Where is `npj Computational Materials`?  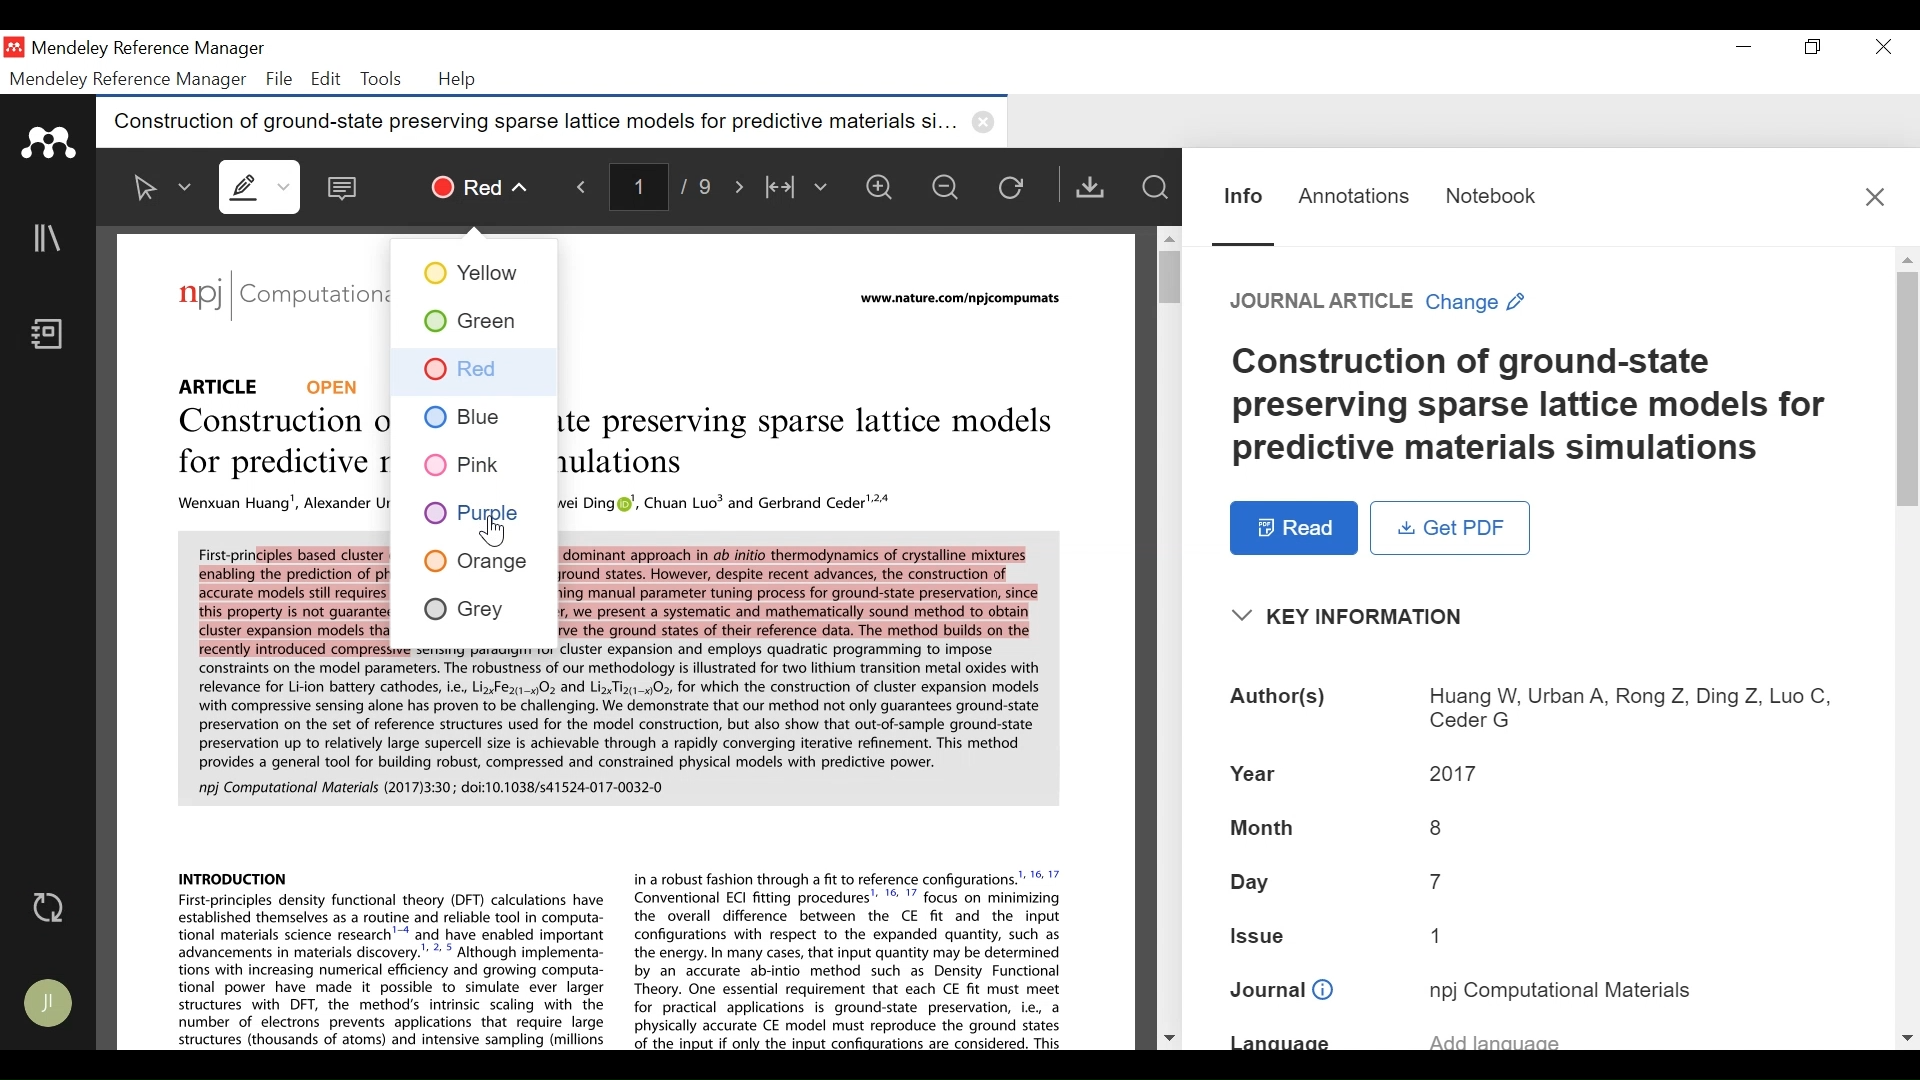
npj Computational Materials is located at coordinates (1559, 992).